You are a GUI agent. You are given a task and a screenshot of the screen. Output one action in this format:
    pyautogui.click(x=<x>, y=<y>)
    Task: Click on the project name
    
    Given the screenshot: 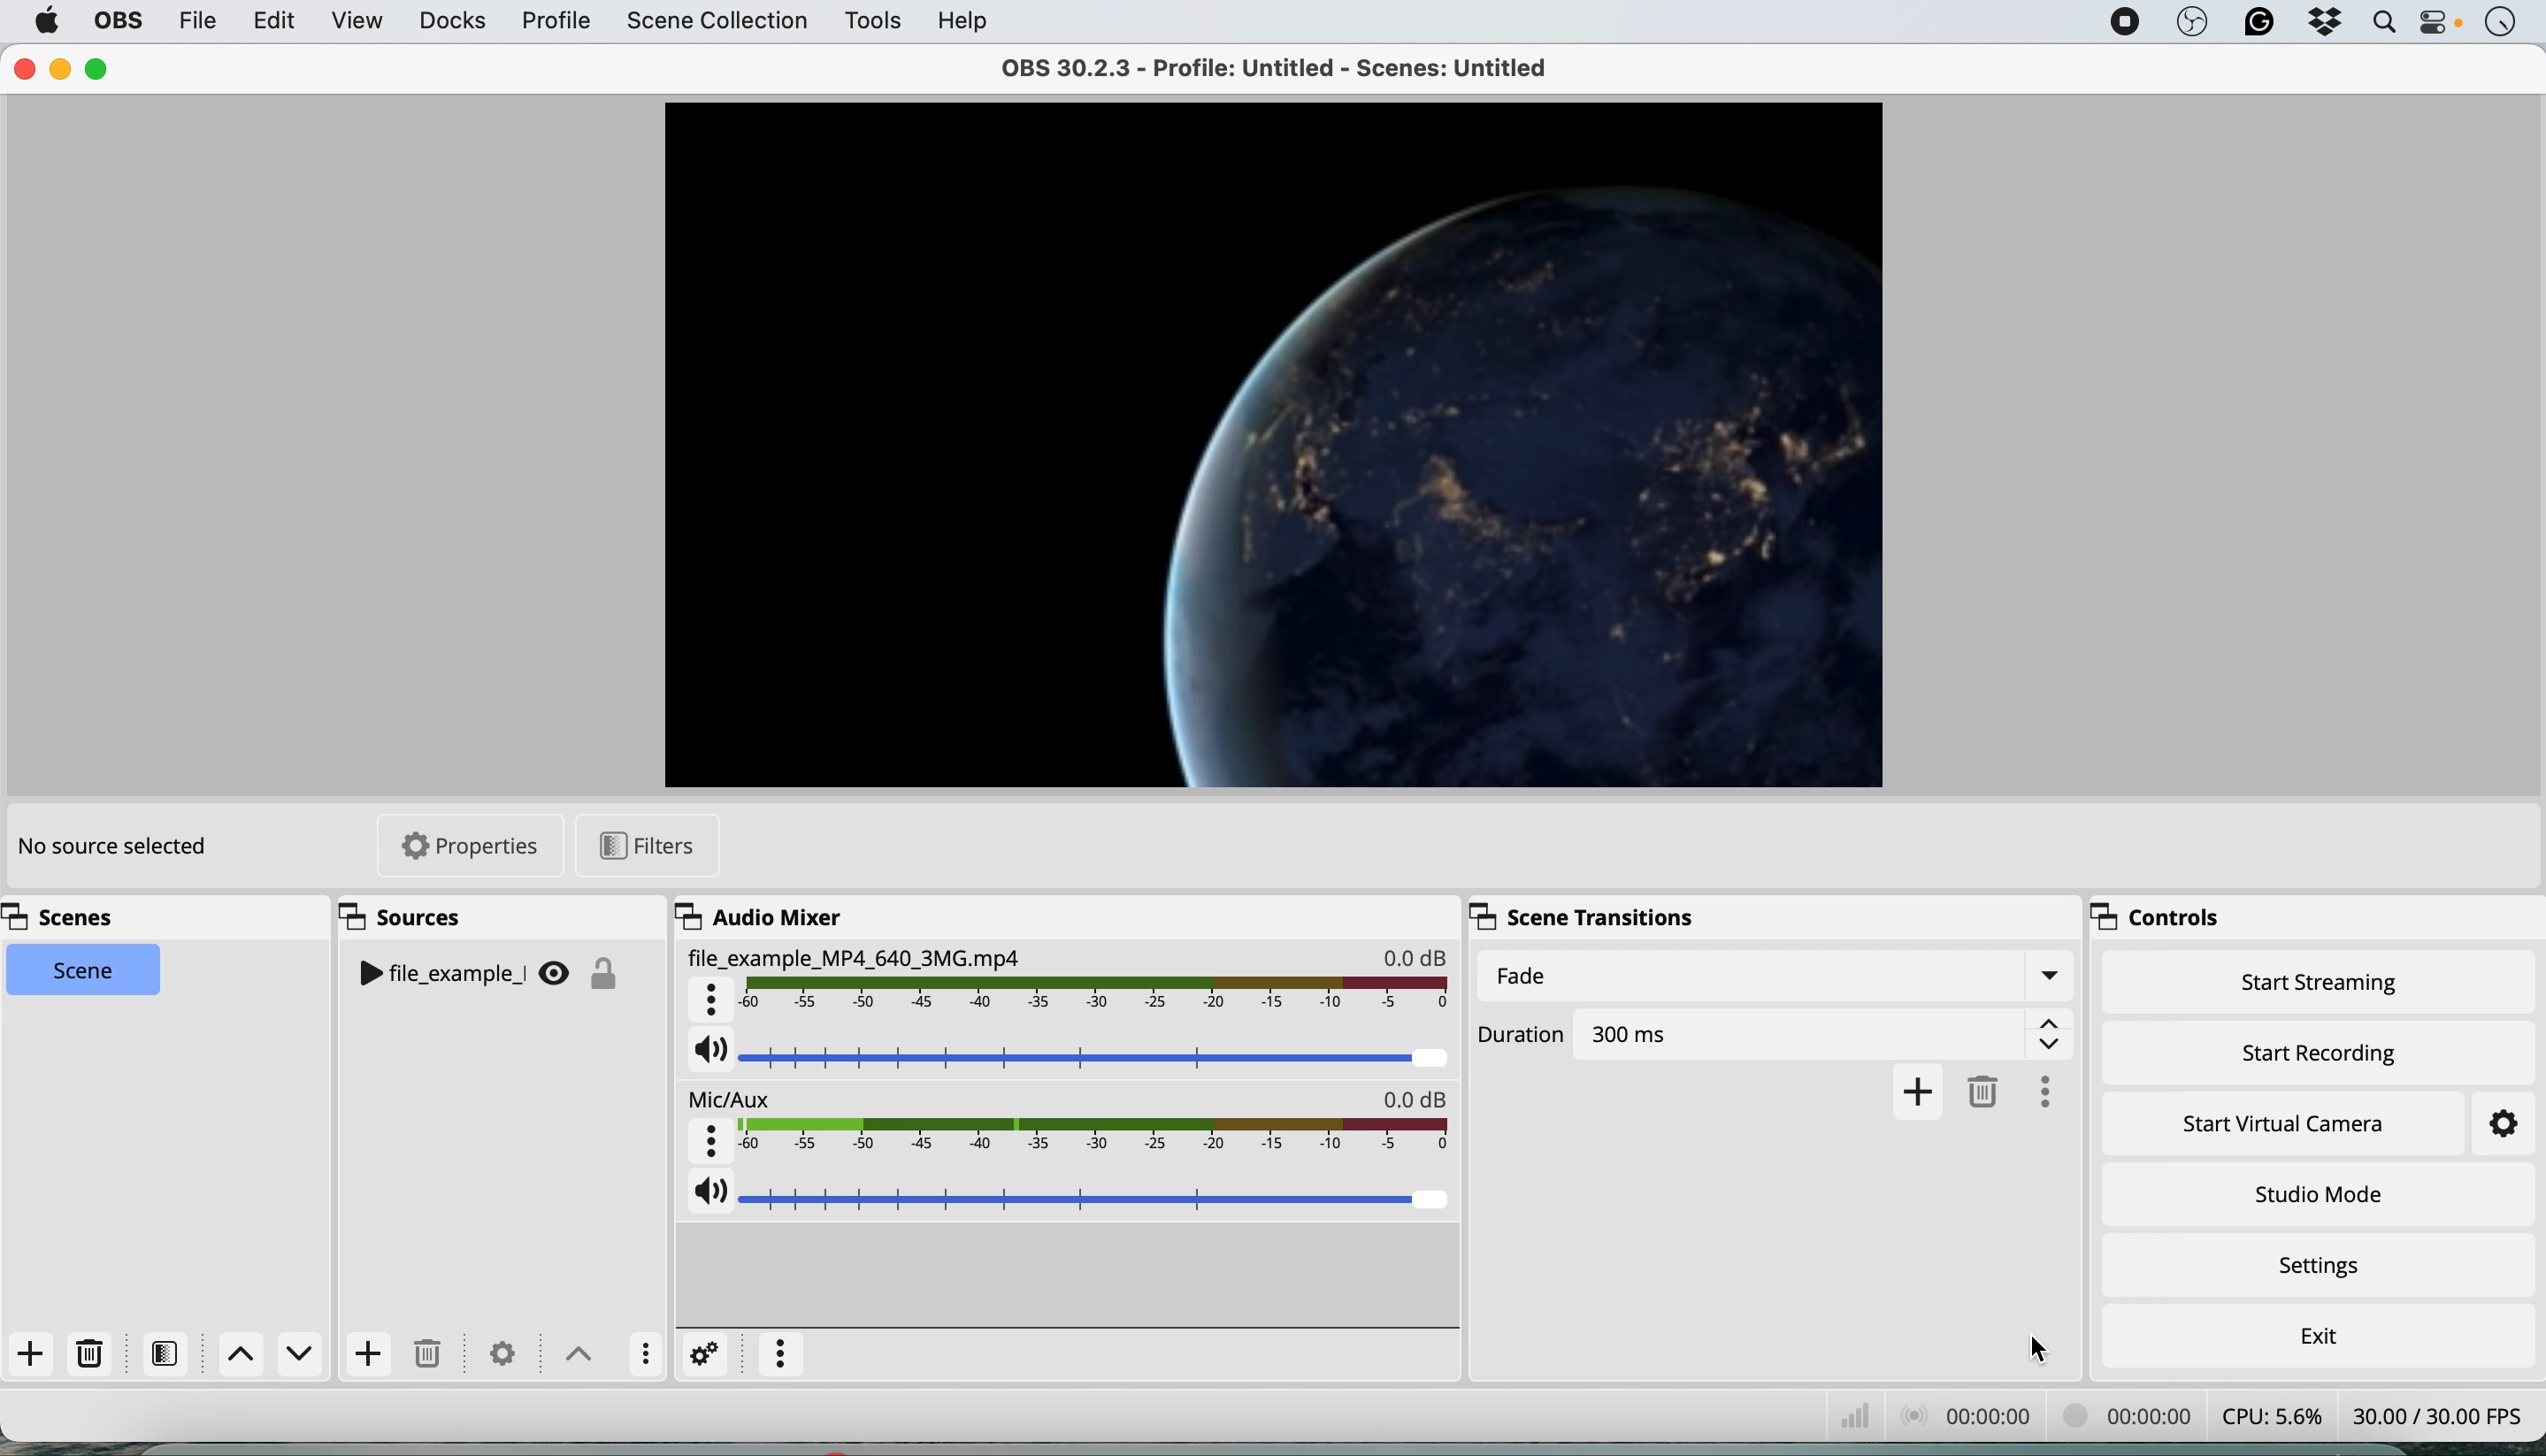 What is the action you would take?
    pyautogui.click(x=1294, y=66)
    